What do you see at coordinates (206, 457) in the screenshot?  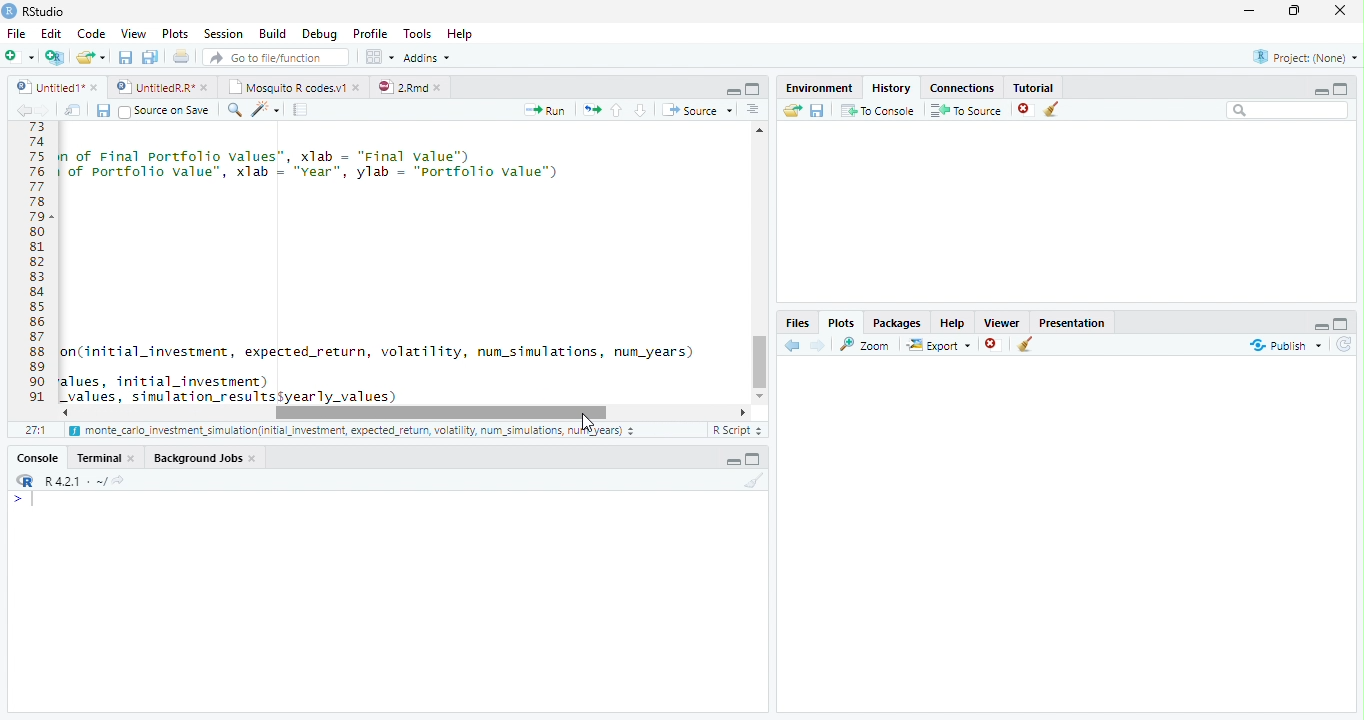 I see `Background Jobs.` at bounding box center [206, 457].